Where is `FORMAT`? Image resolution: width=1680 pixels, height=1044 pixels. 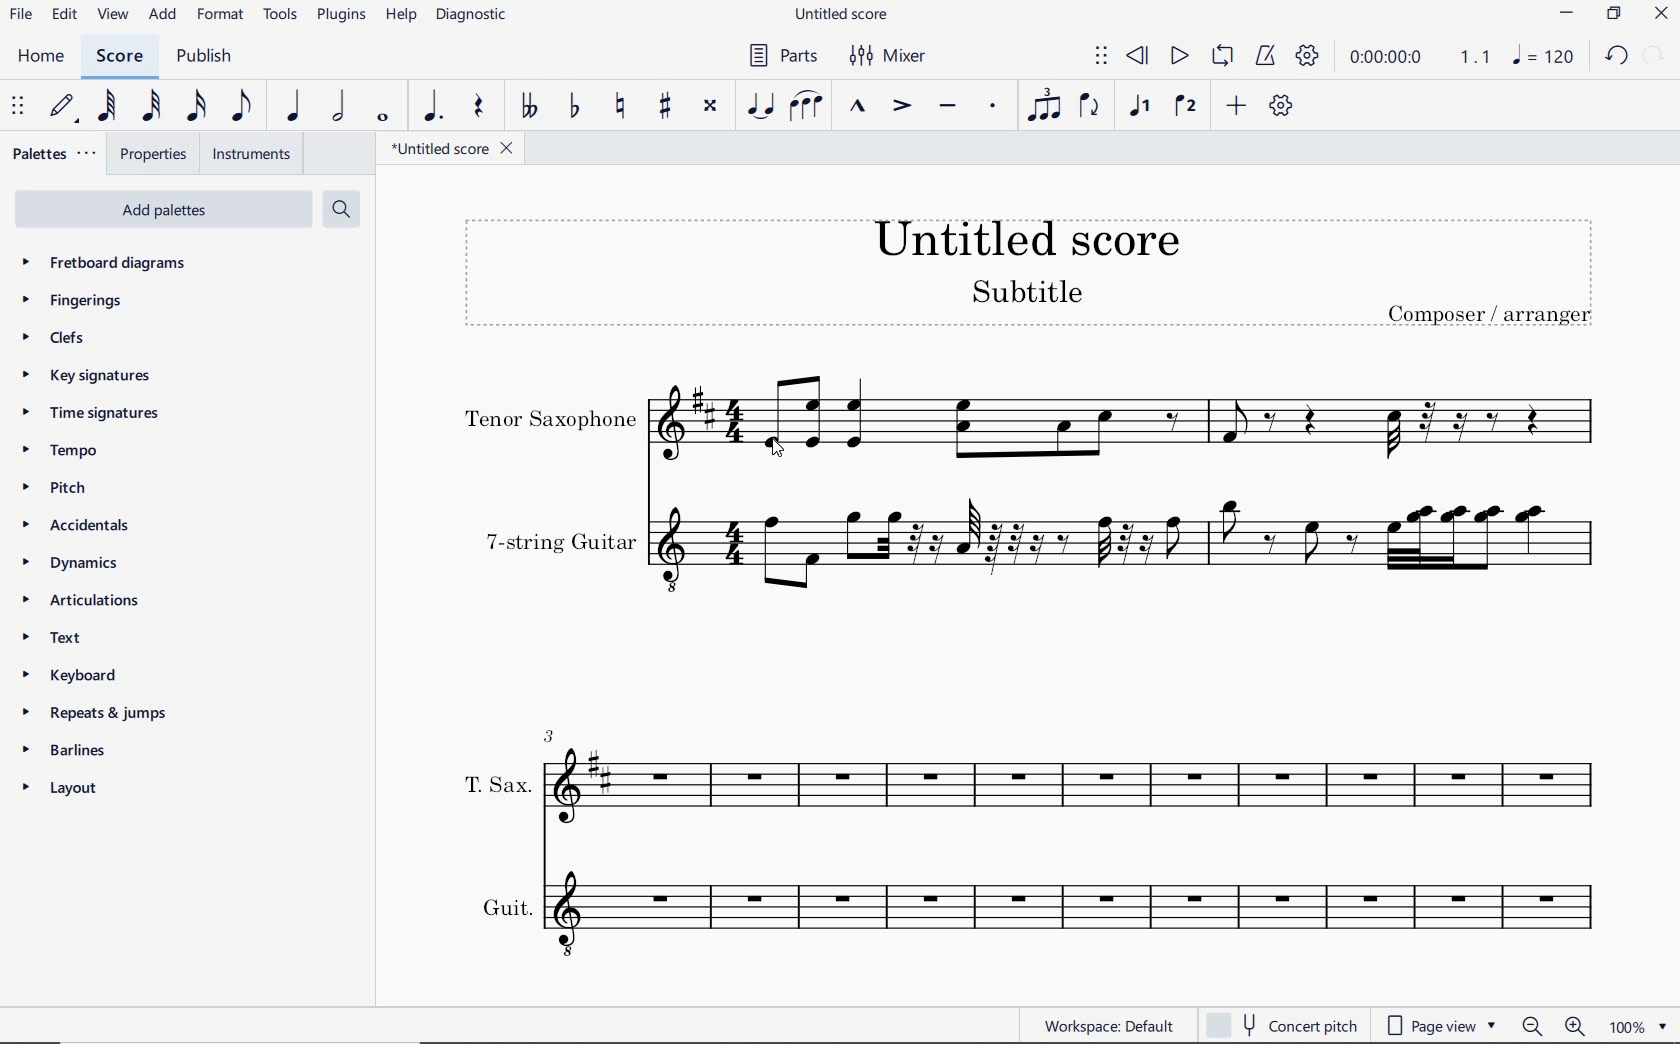
FORMAT is located at coordinates (222, 15).